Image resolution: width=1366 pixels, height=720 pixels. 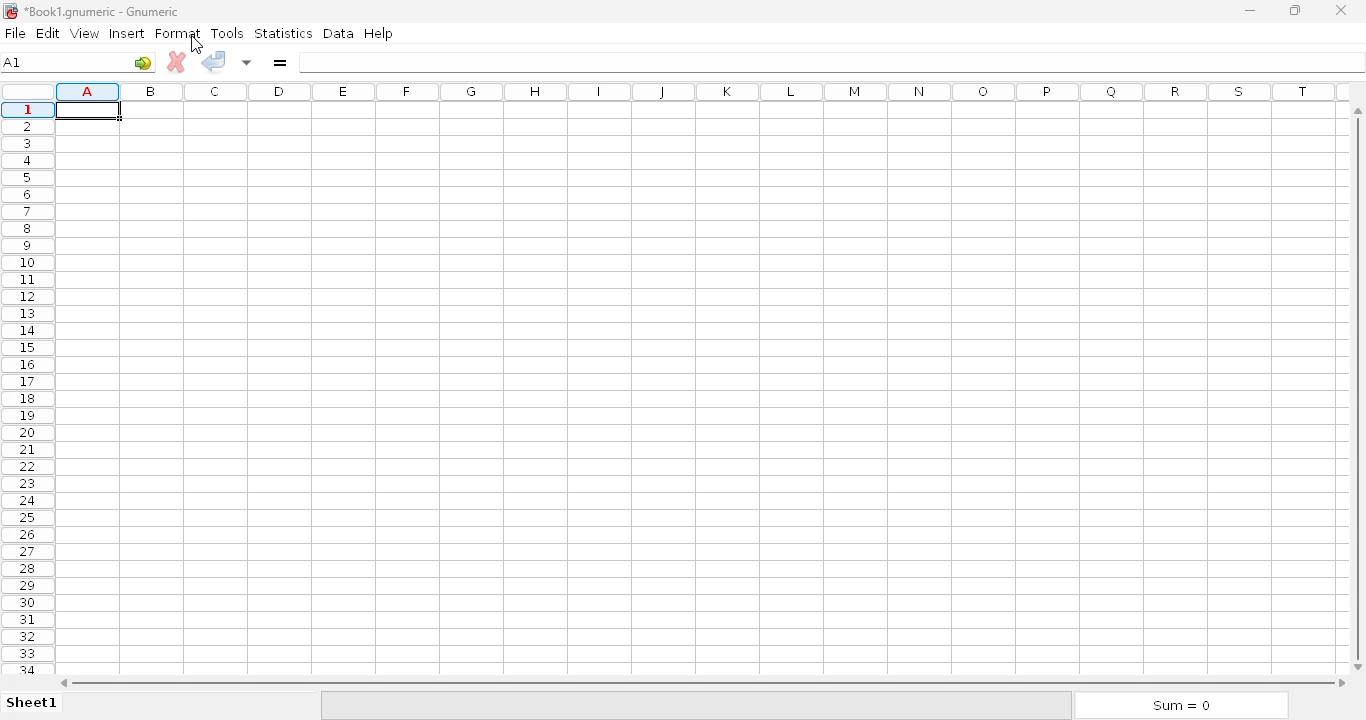 What do you see at coordinates (833, 63) in the screenshot?
I see `formula bar` at bounding box center [833, 63].